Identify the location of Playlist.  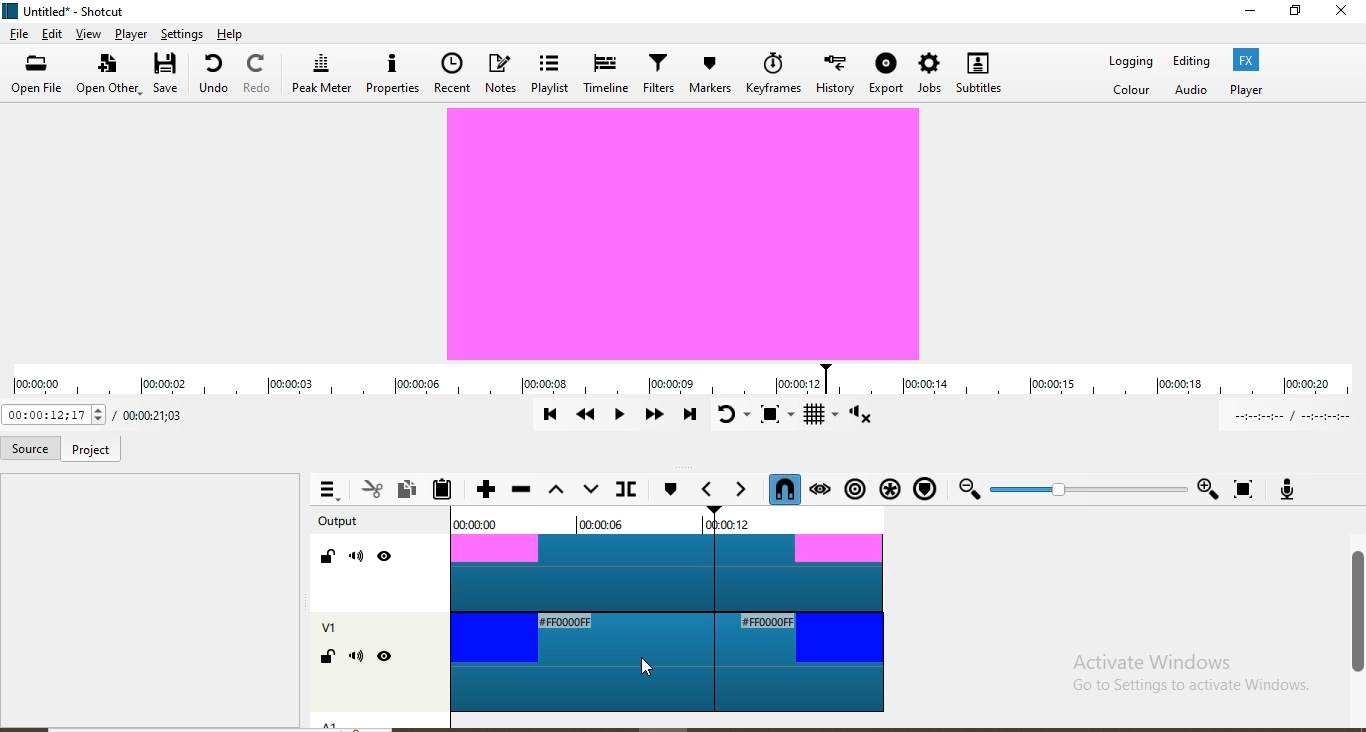
(550, 75).